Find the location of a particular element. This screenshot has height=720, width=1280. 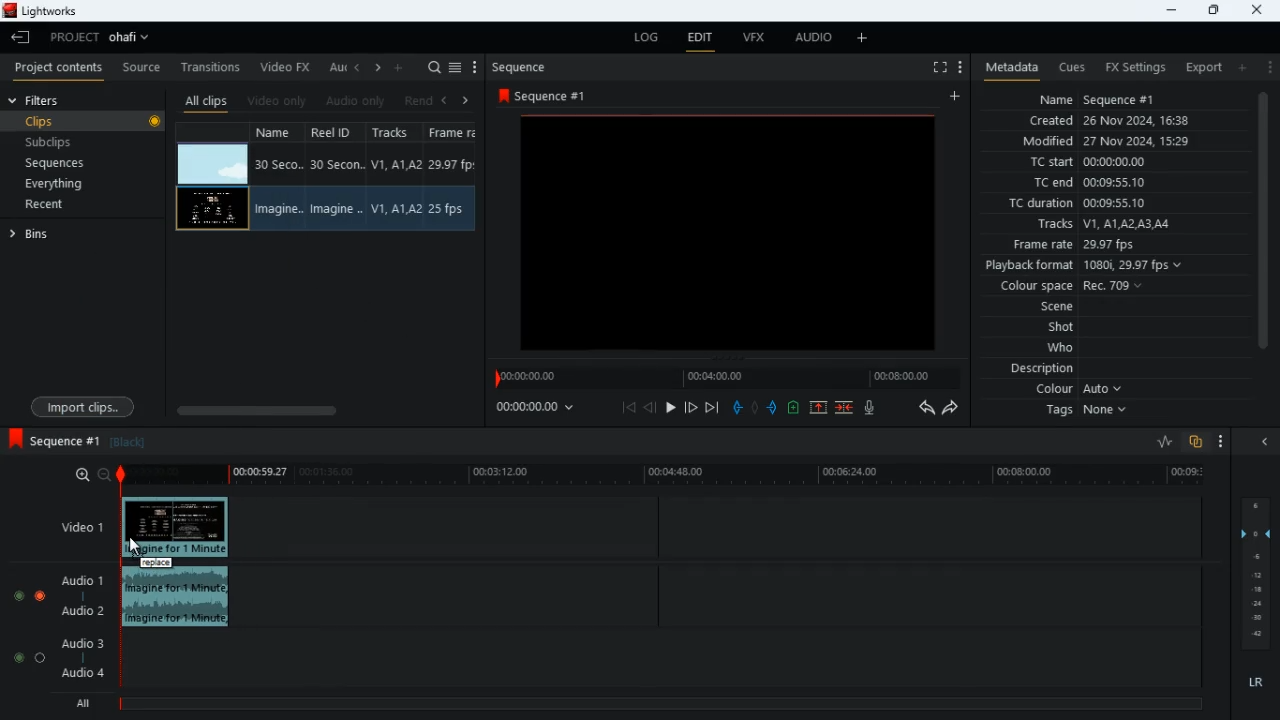

more is located at coordinates (865, 37).